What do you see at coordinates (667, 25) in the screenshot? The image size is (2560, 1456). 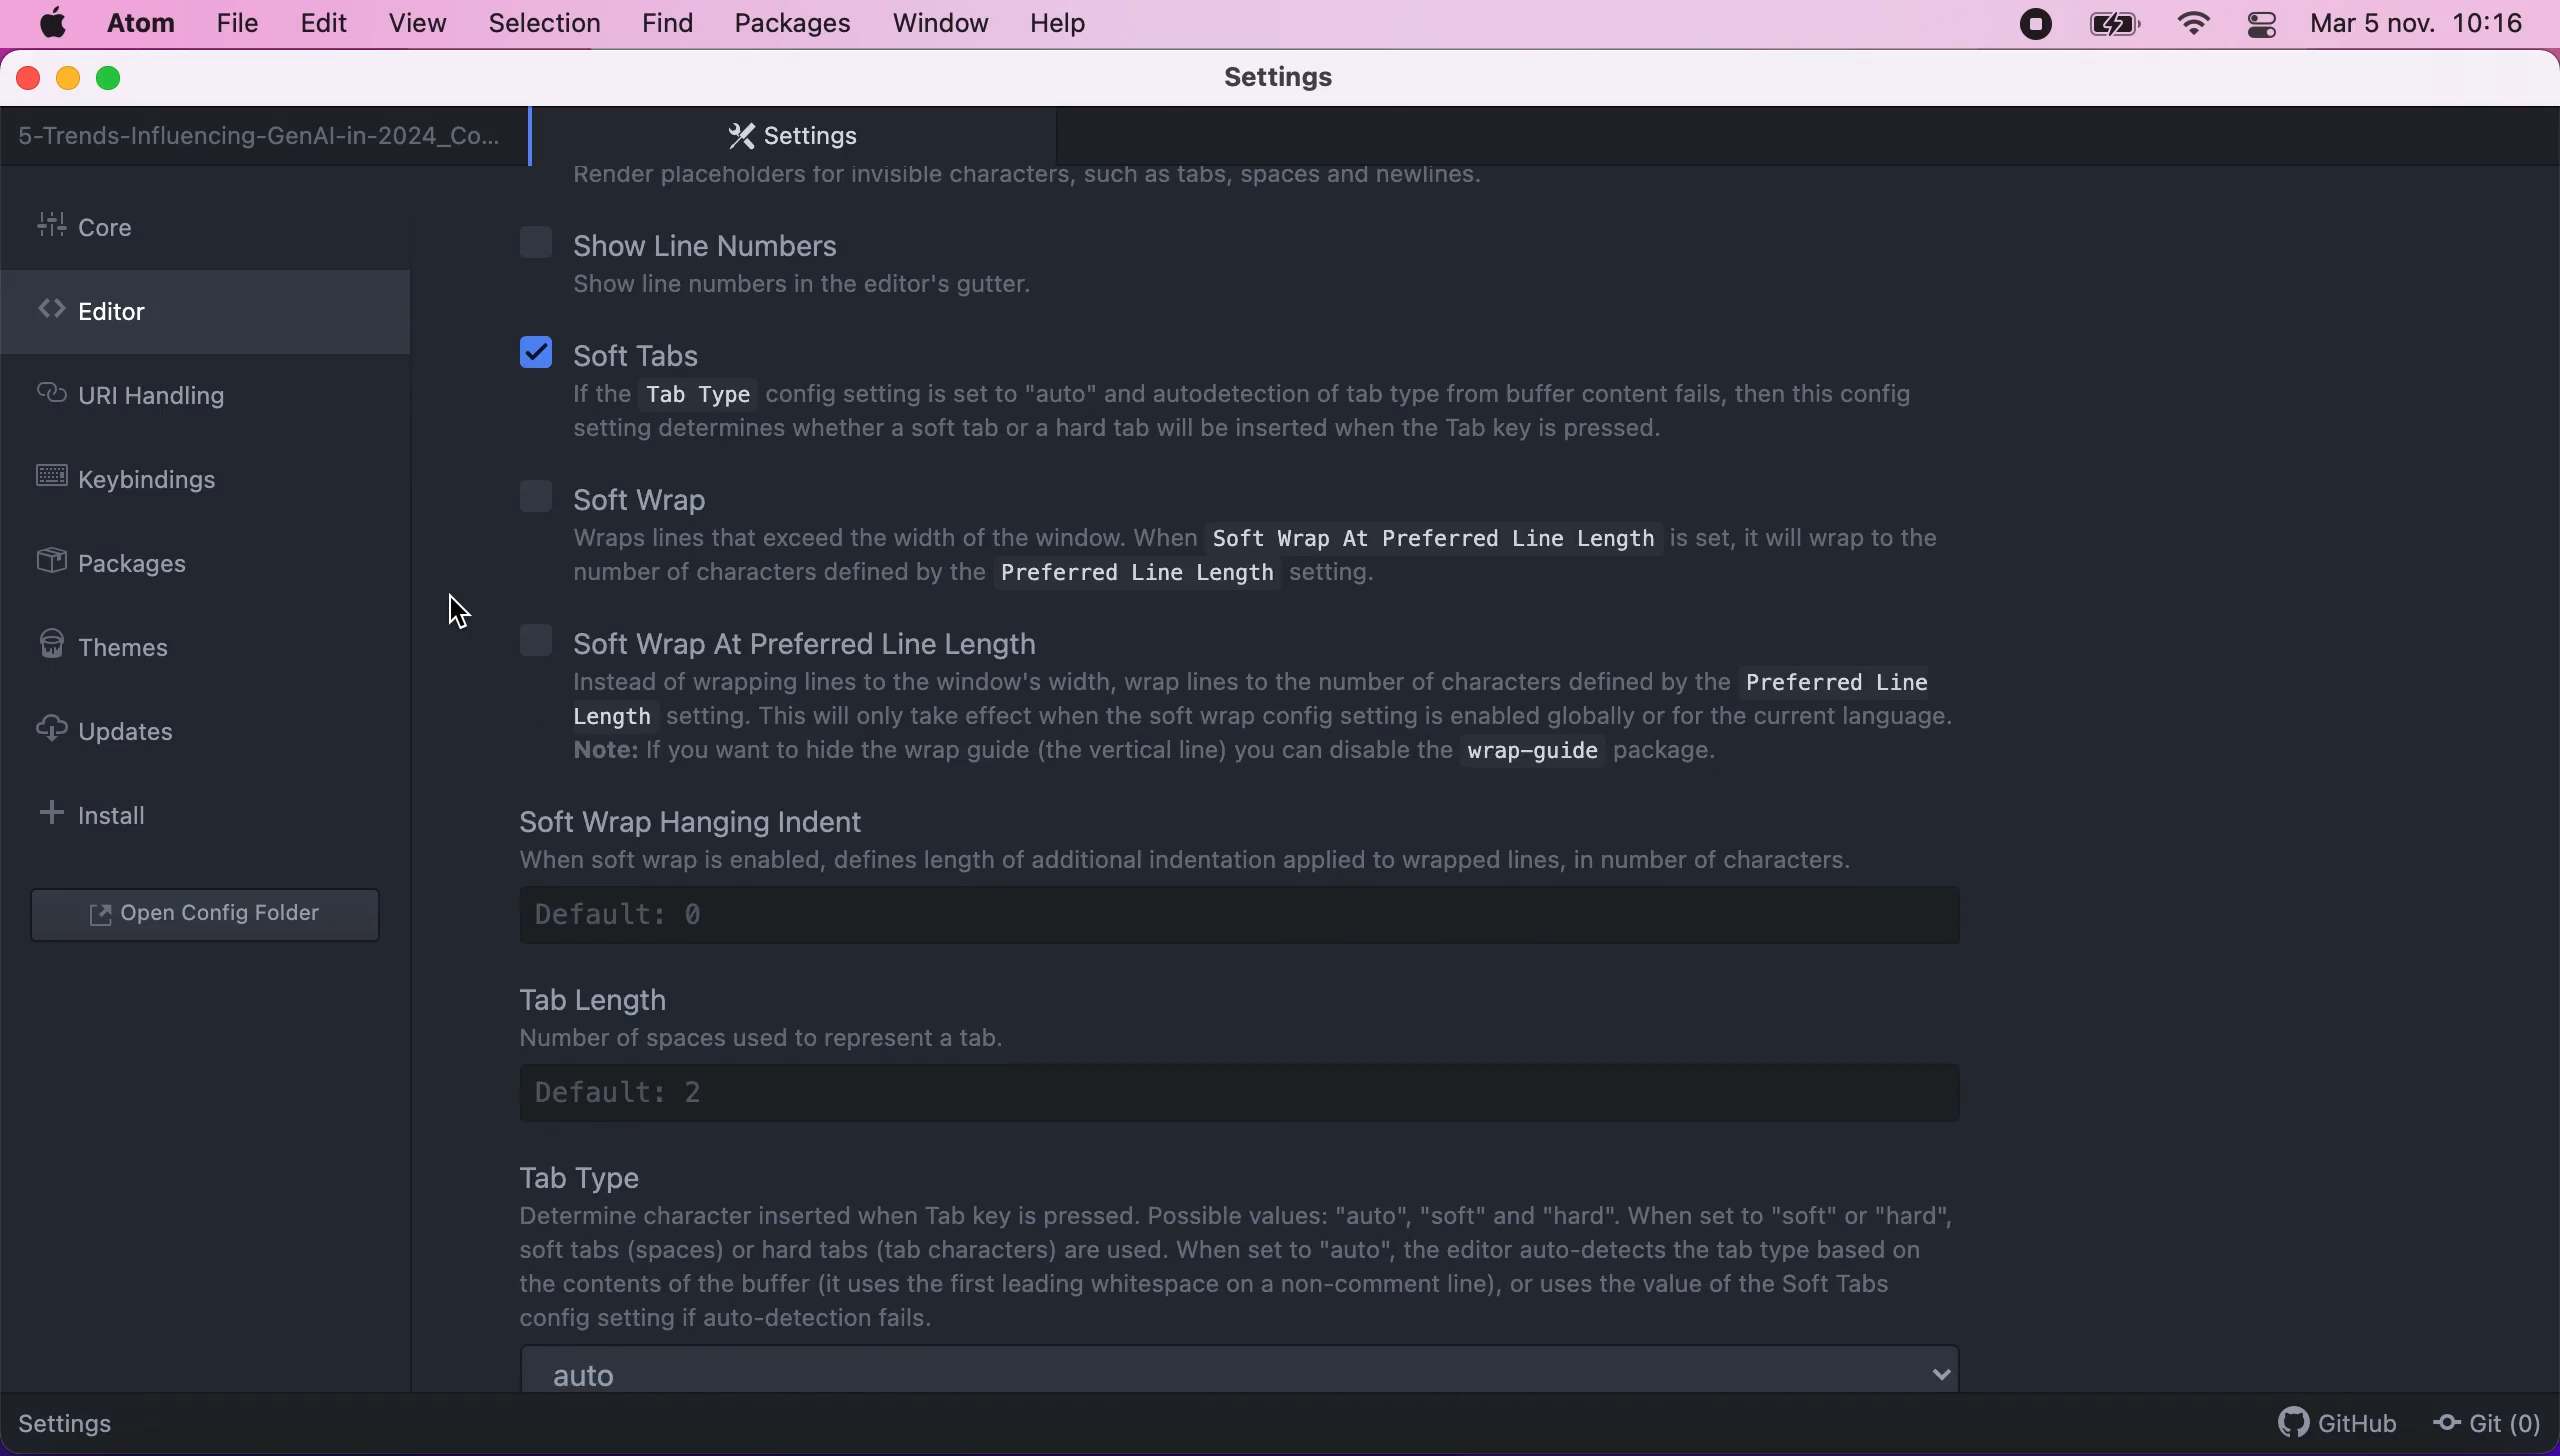 I see `find` at bounding box center [667, 25].